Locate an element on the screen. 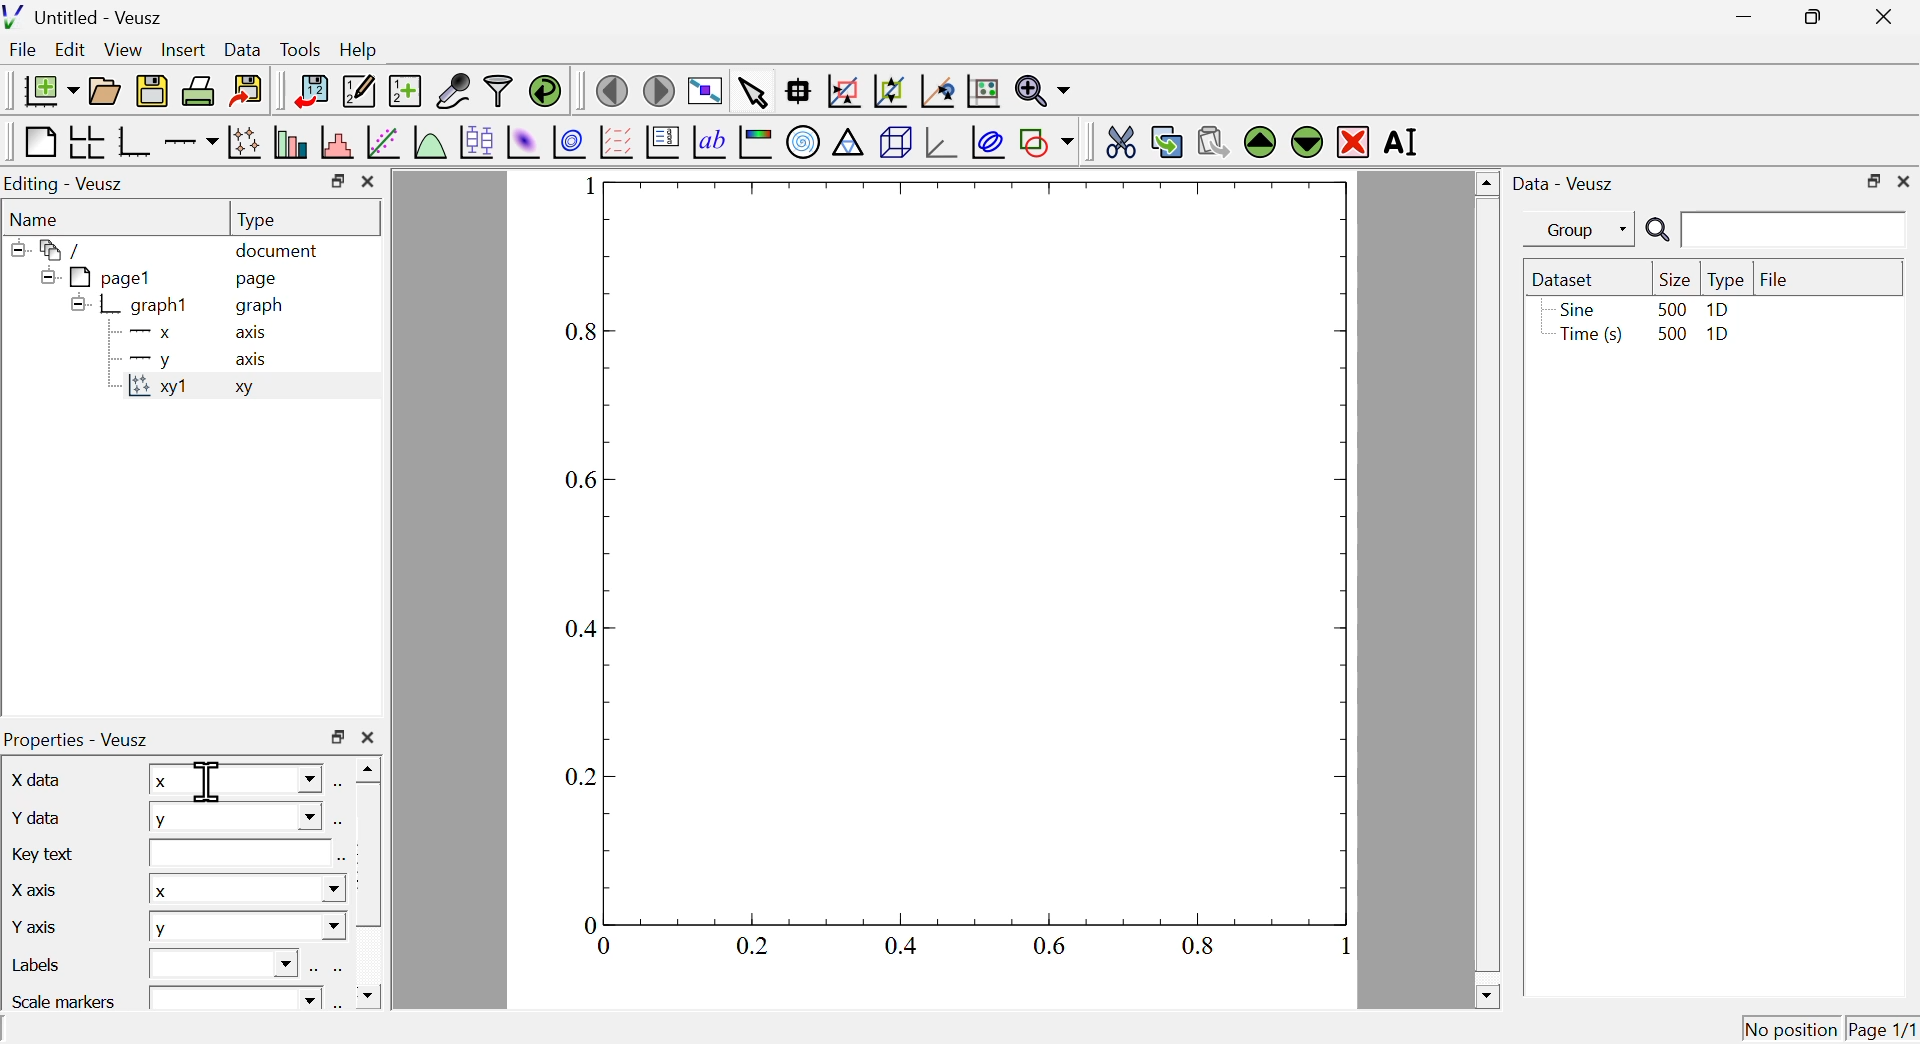 The height and width of the screenshot is (1044, 1920). size is located at coordinates (1672, 279).